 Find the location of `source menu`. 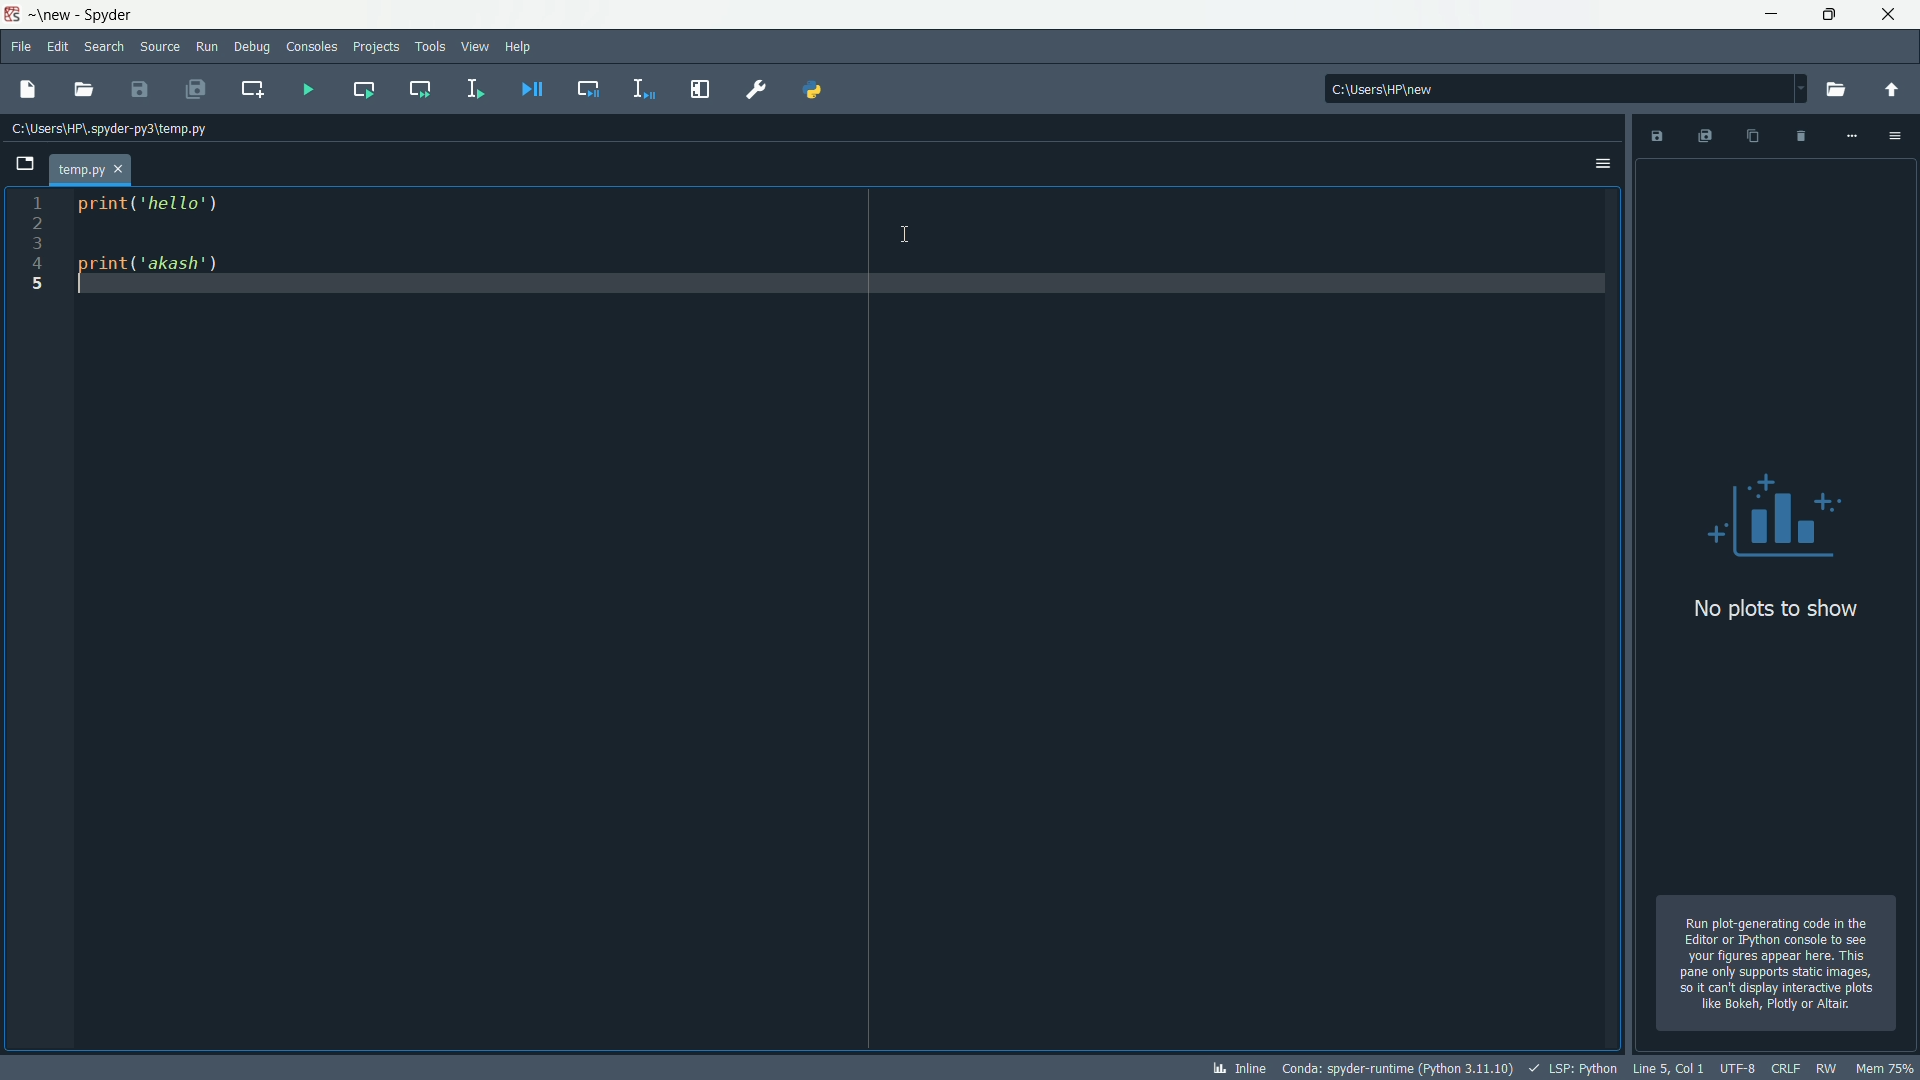

source menu is located at coordinates (162, 47).